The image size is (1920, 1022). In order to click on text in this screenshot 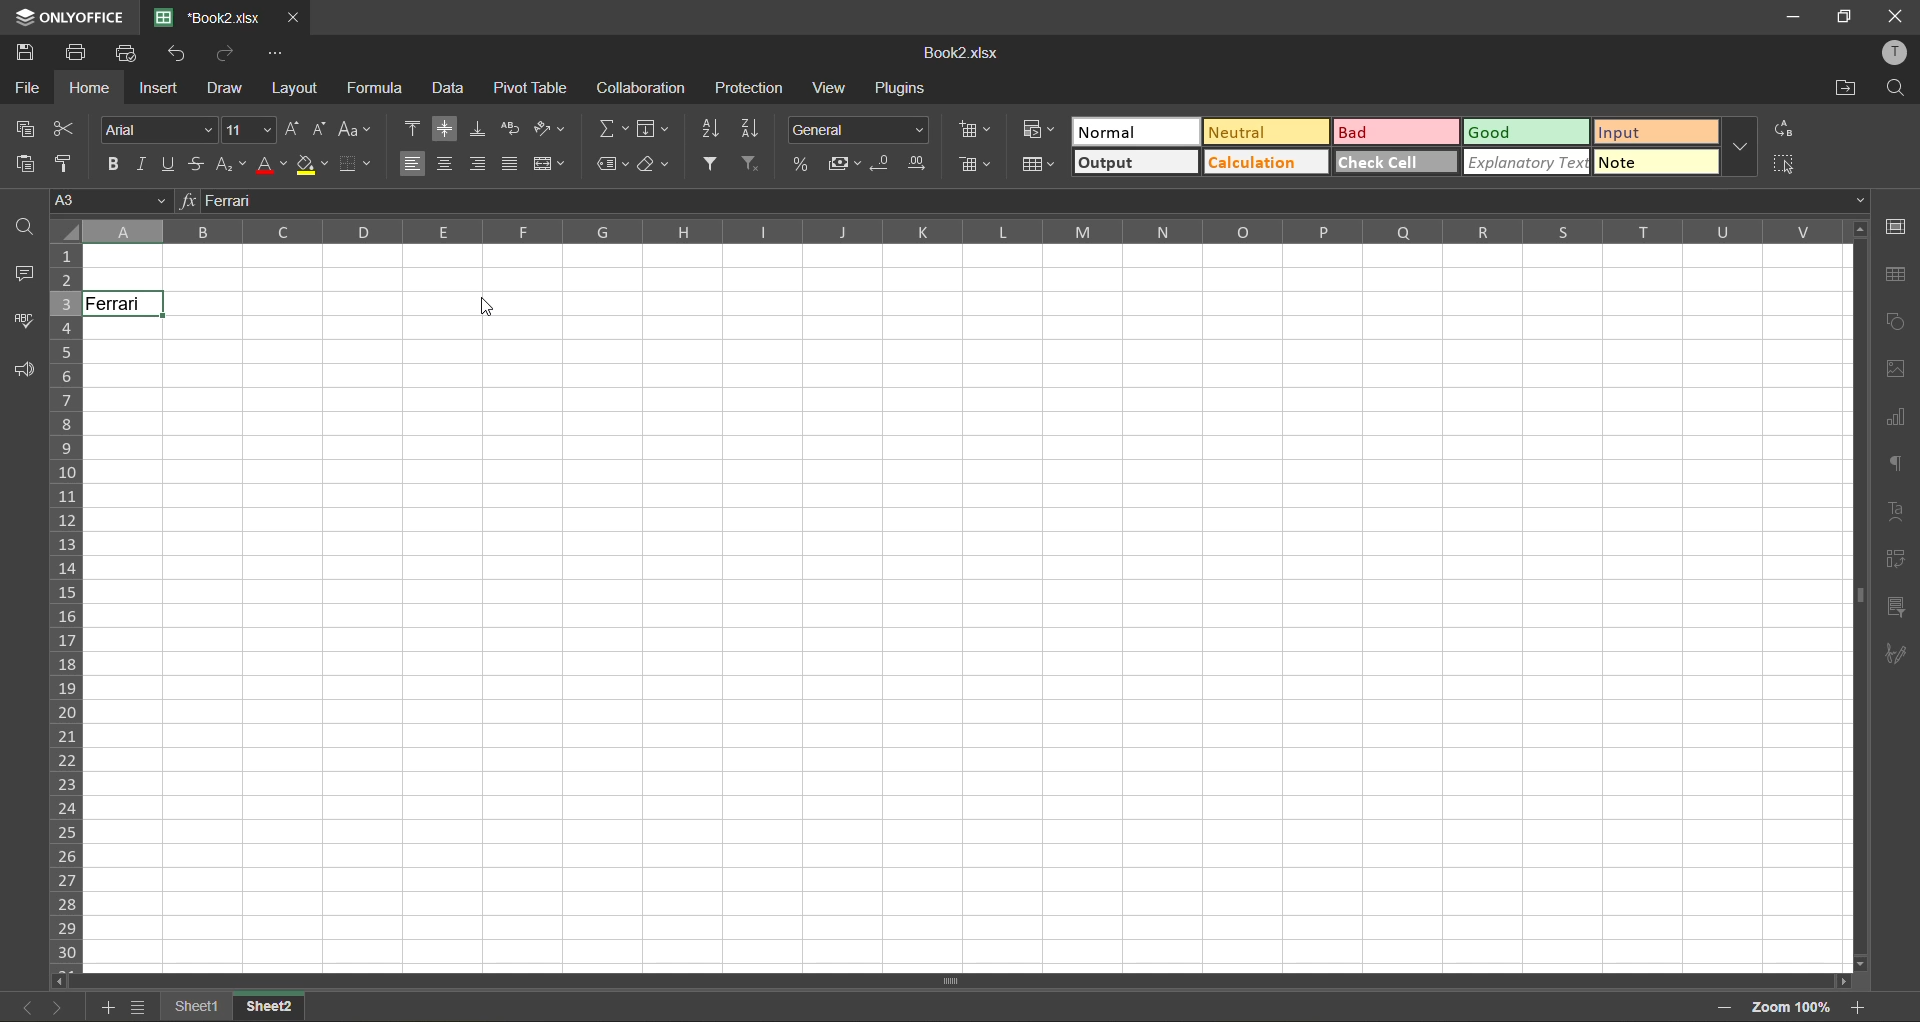, I will do `click(1898, 515)`.